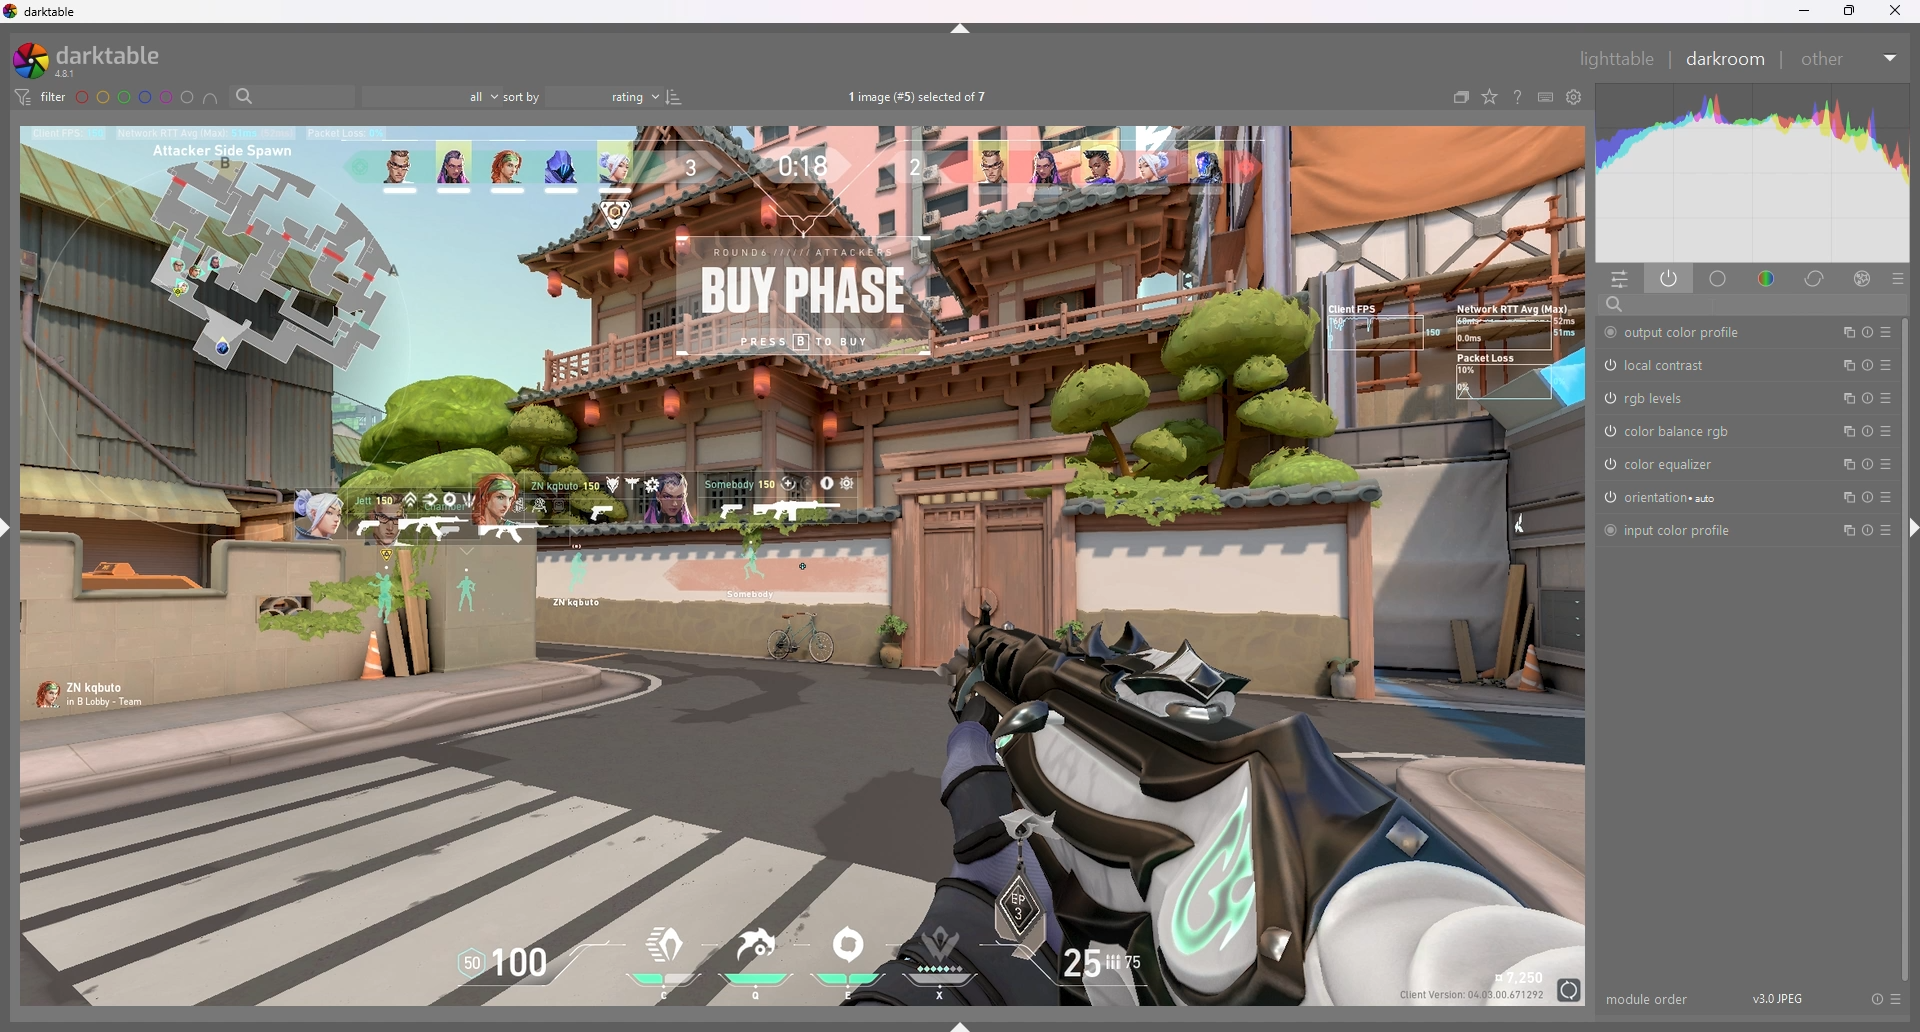 The width and height of the screenshot is (1920, 1032). What do you see at coordinates (1898, 279) in the screenshot?
I see `presets` at bounding box center [1898, 279].